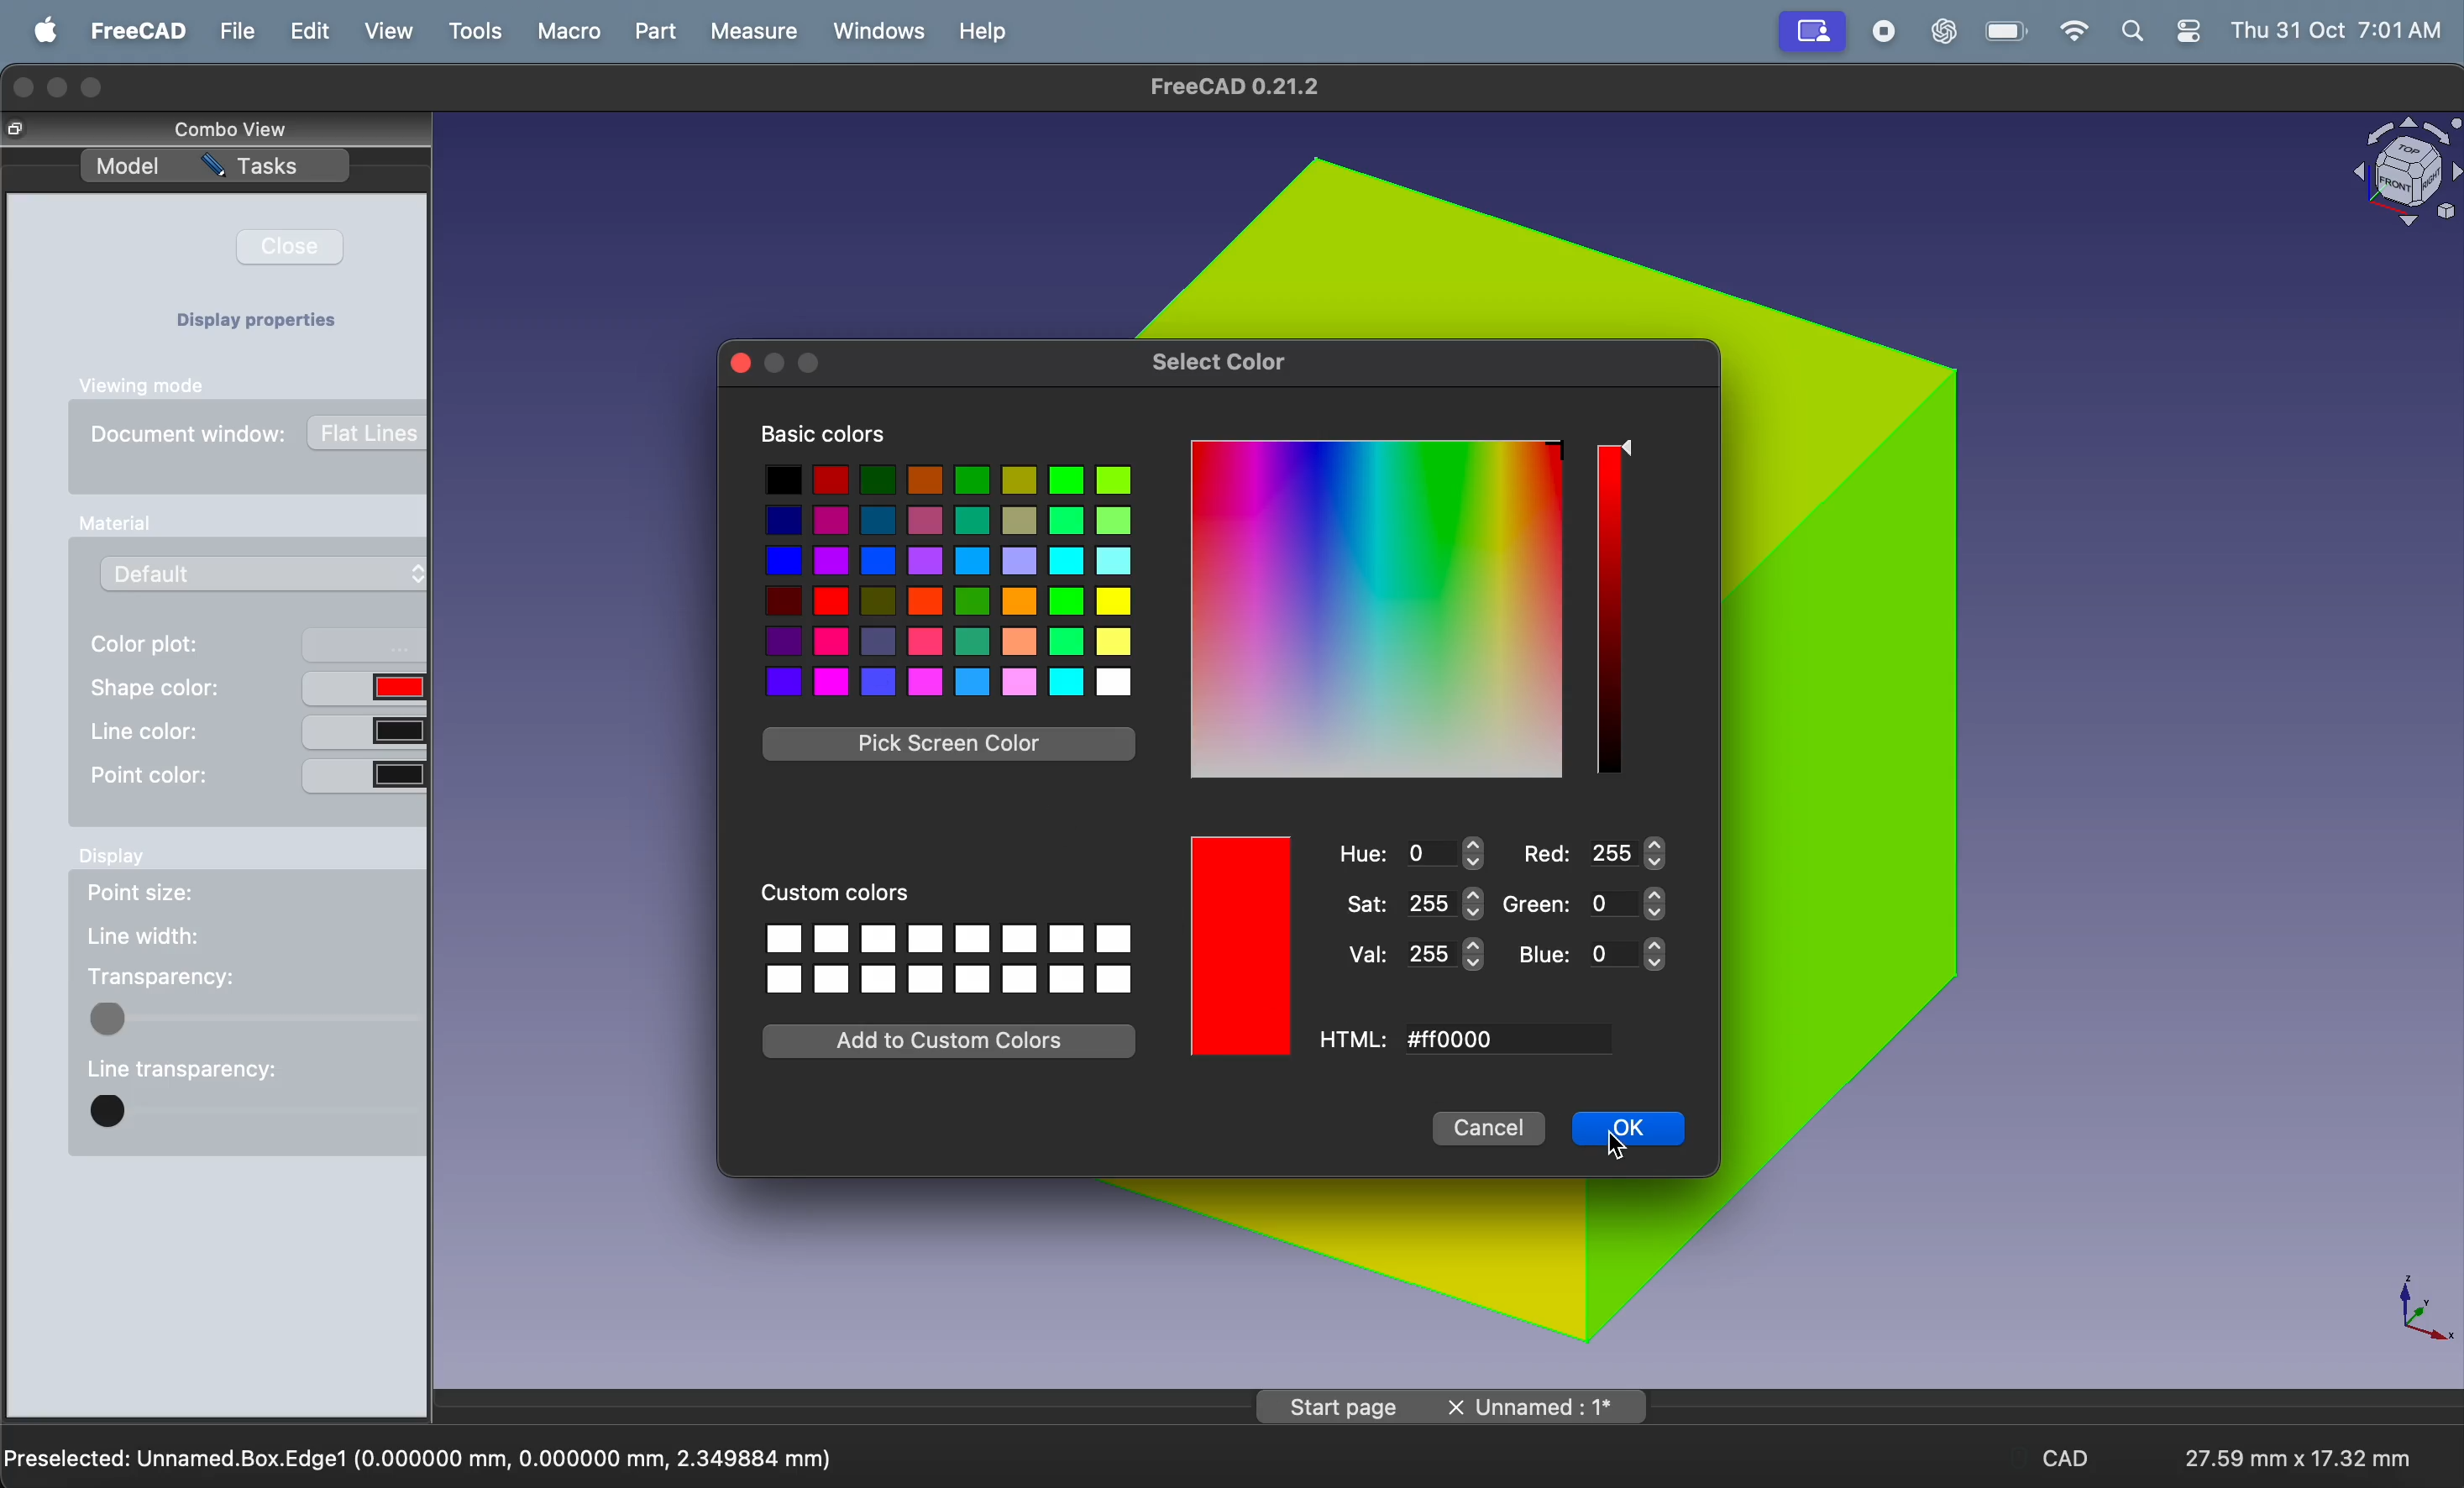 The width and height of the screenshot is (2464, 1488). Describe the element at coordinates (267, 170) in the screenshot. I see `task` at that location.